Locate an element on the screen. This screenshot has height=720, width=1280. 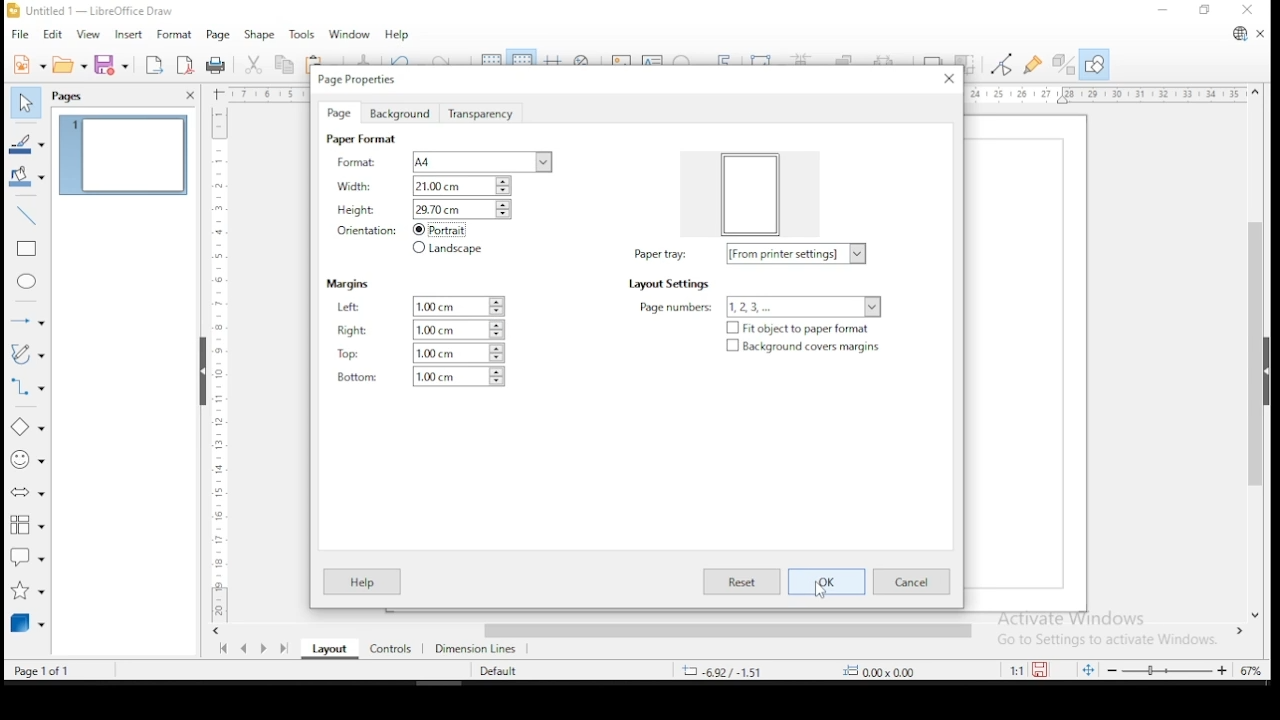
cursor is located at coordinates (823, 591).